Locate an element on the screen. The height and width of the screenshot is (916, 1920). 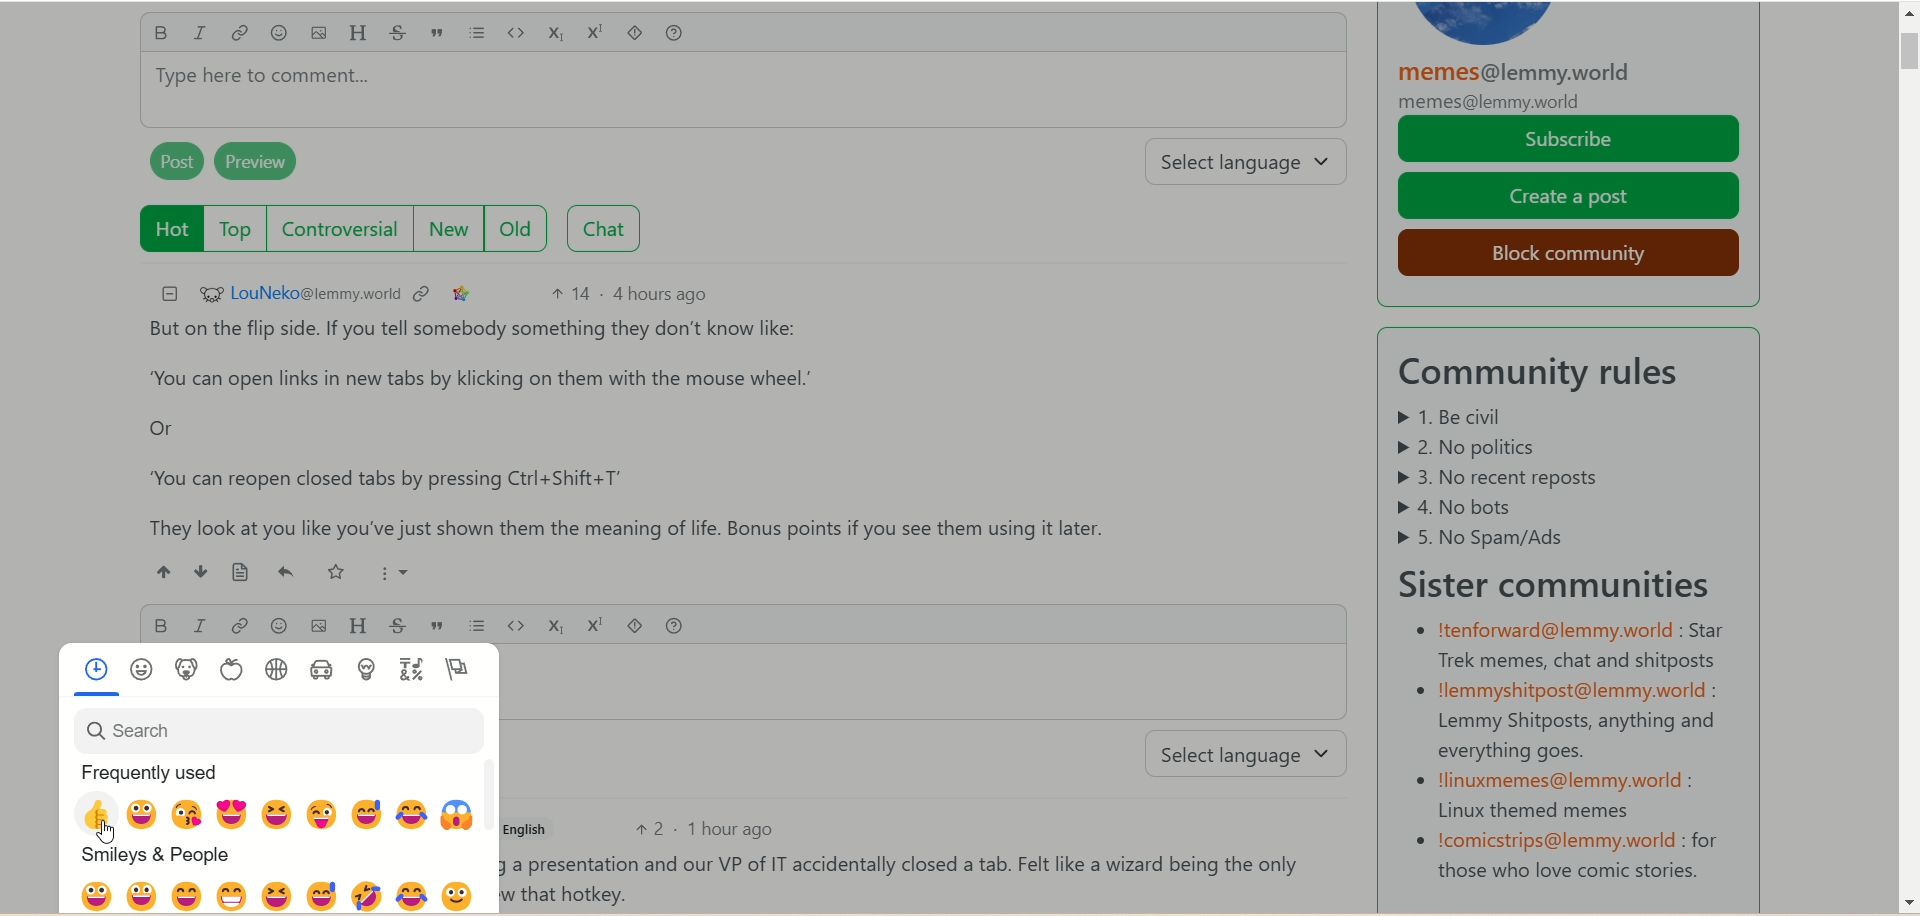
link is located at coordinates (242, 34).